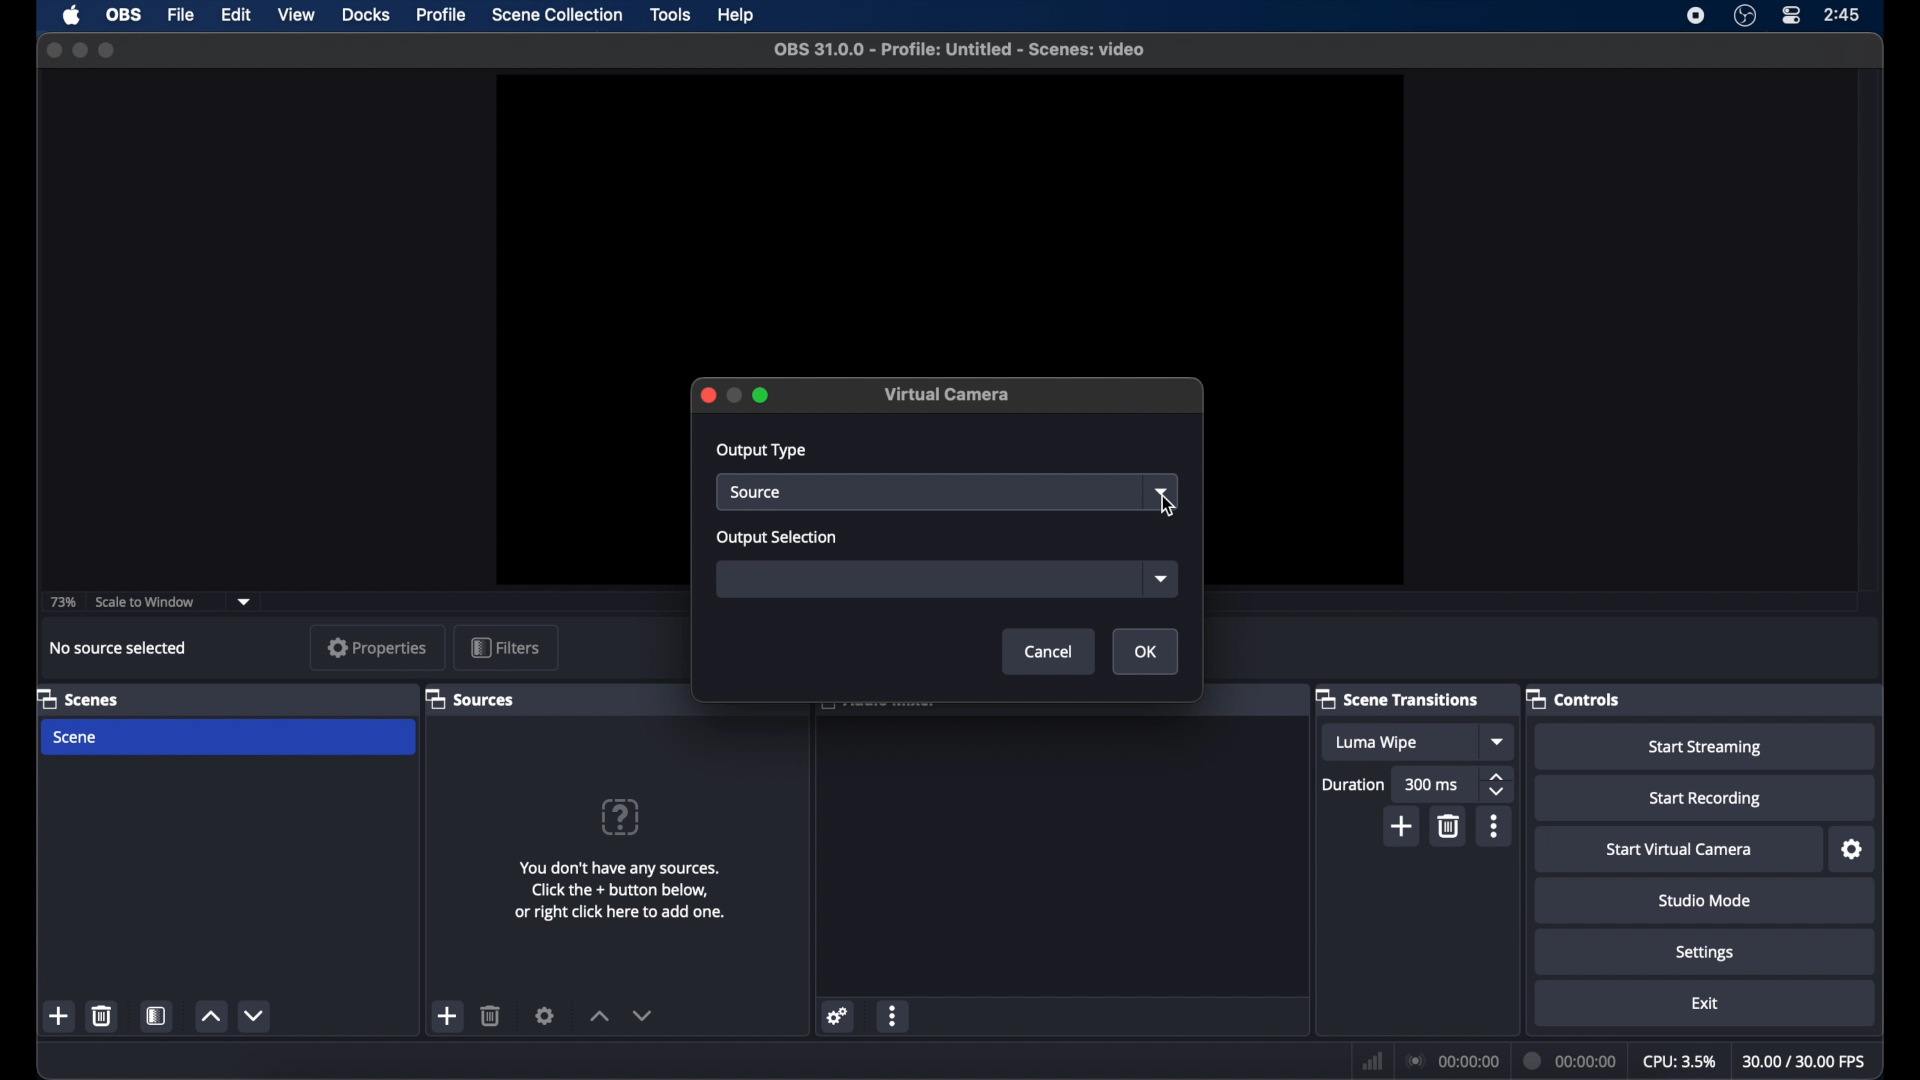 The image size is (1920, 1080). Describe the element at coordinates (1744, 16) in the screenshot. I see `obs studio` at that location.